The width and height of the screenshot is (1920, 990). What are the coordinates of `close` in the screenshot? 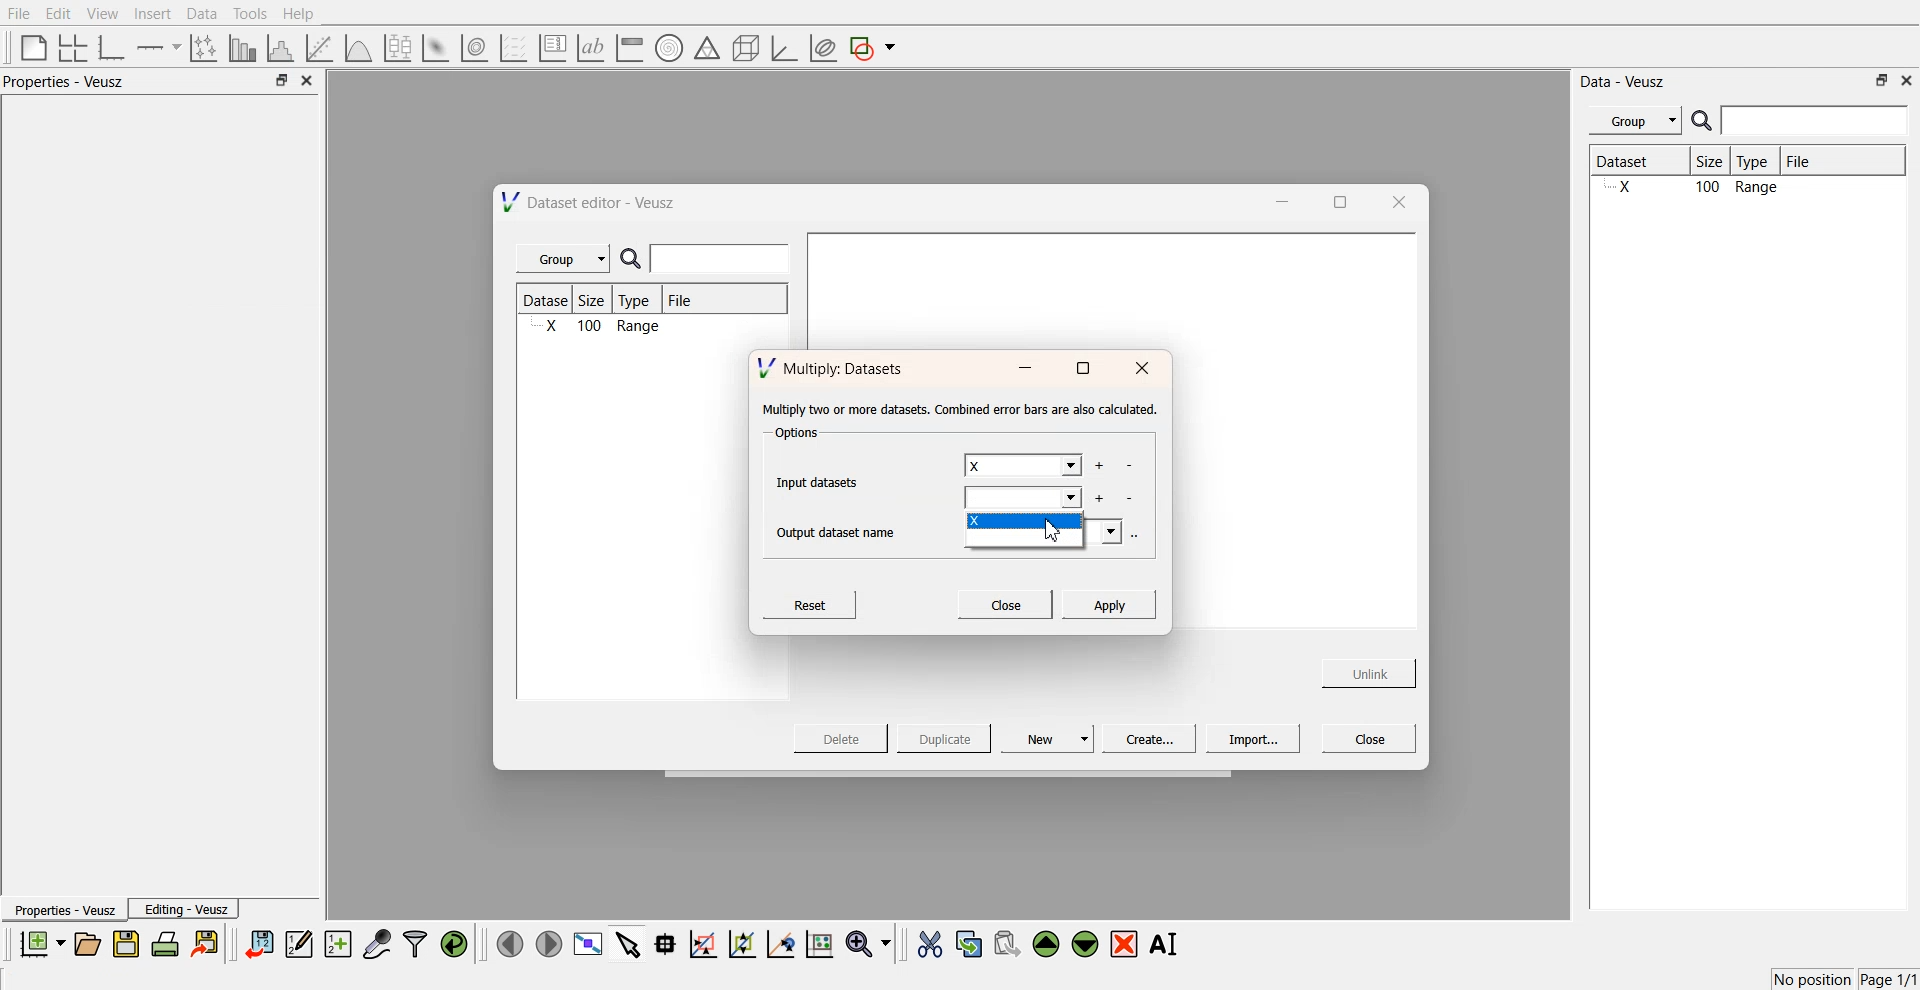 It's located at (1143, 369).